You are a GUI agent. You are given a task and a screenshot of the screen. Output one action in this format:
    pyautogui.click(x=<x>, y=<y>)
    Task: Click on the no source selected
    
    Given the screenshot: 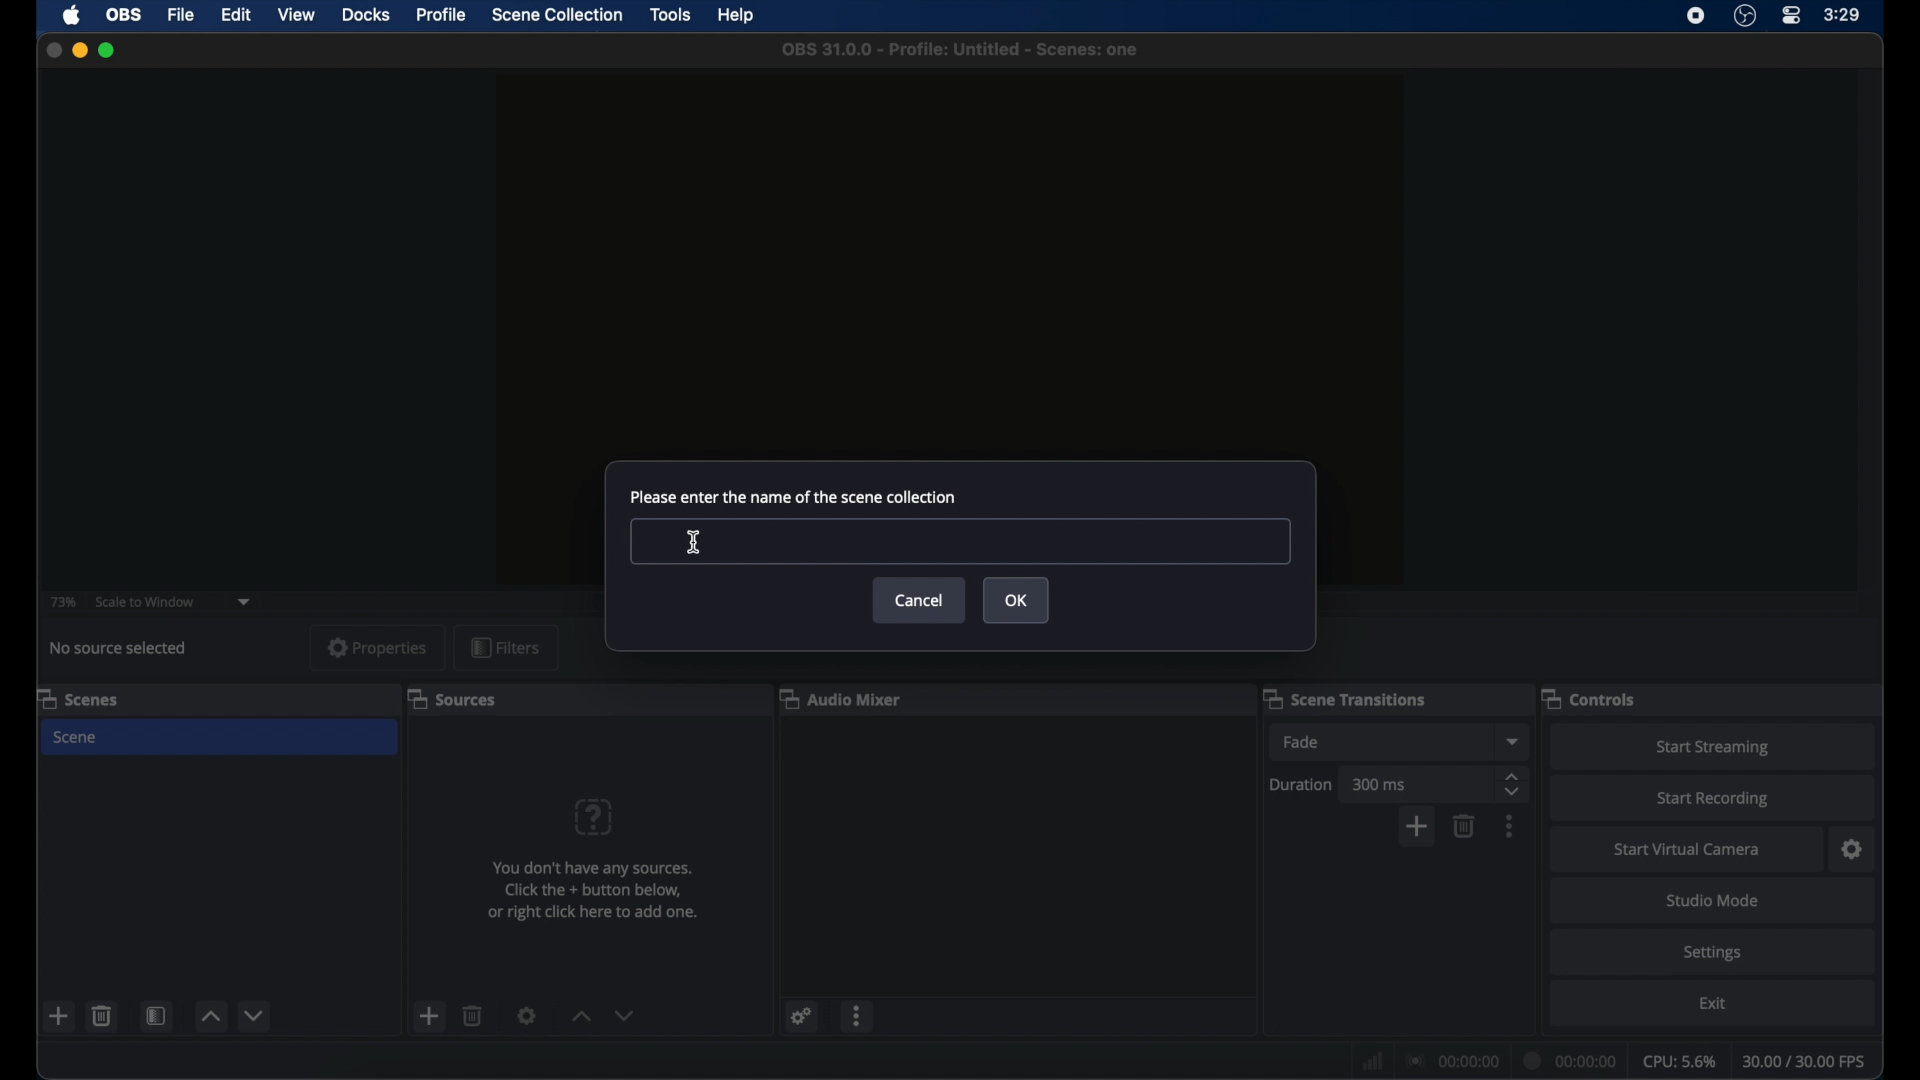 What is the action you would take?
    pyautogui.click(x=125, y=647)
    